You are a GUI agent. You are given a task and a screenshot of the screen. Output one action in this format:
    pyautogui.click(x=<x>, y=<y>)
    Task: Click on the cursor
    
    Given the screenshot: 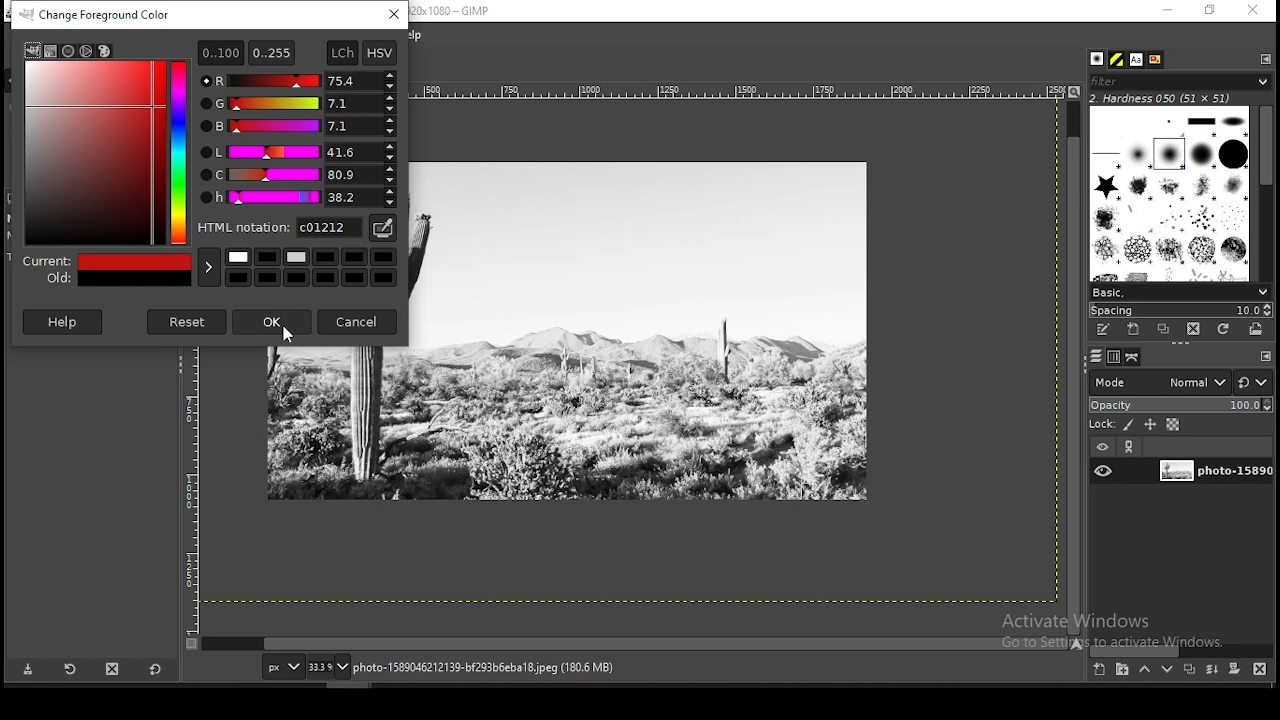 What is the action you would take?
    pyautogui.click(x=289, y=336)
    